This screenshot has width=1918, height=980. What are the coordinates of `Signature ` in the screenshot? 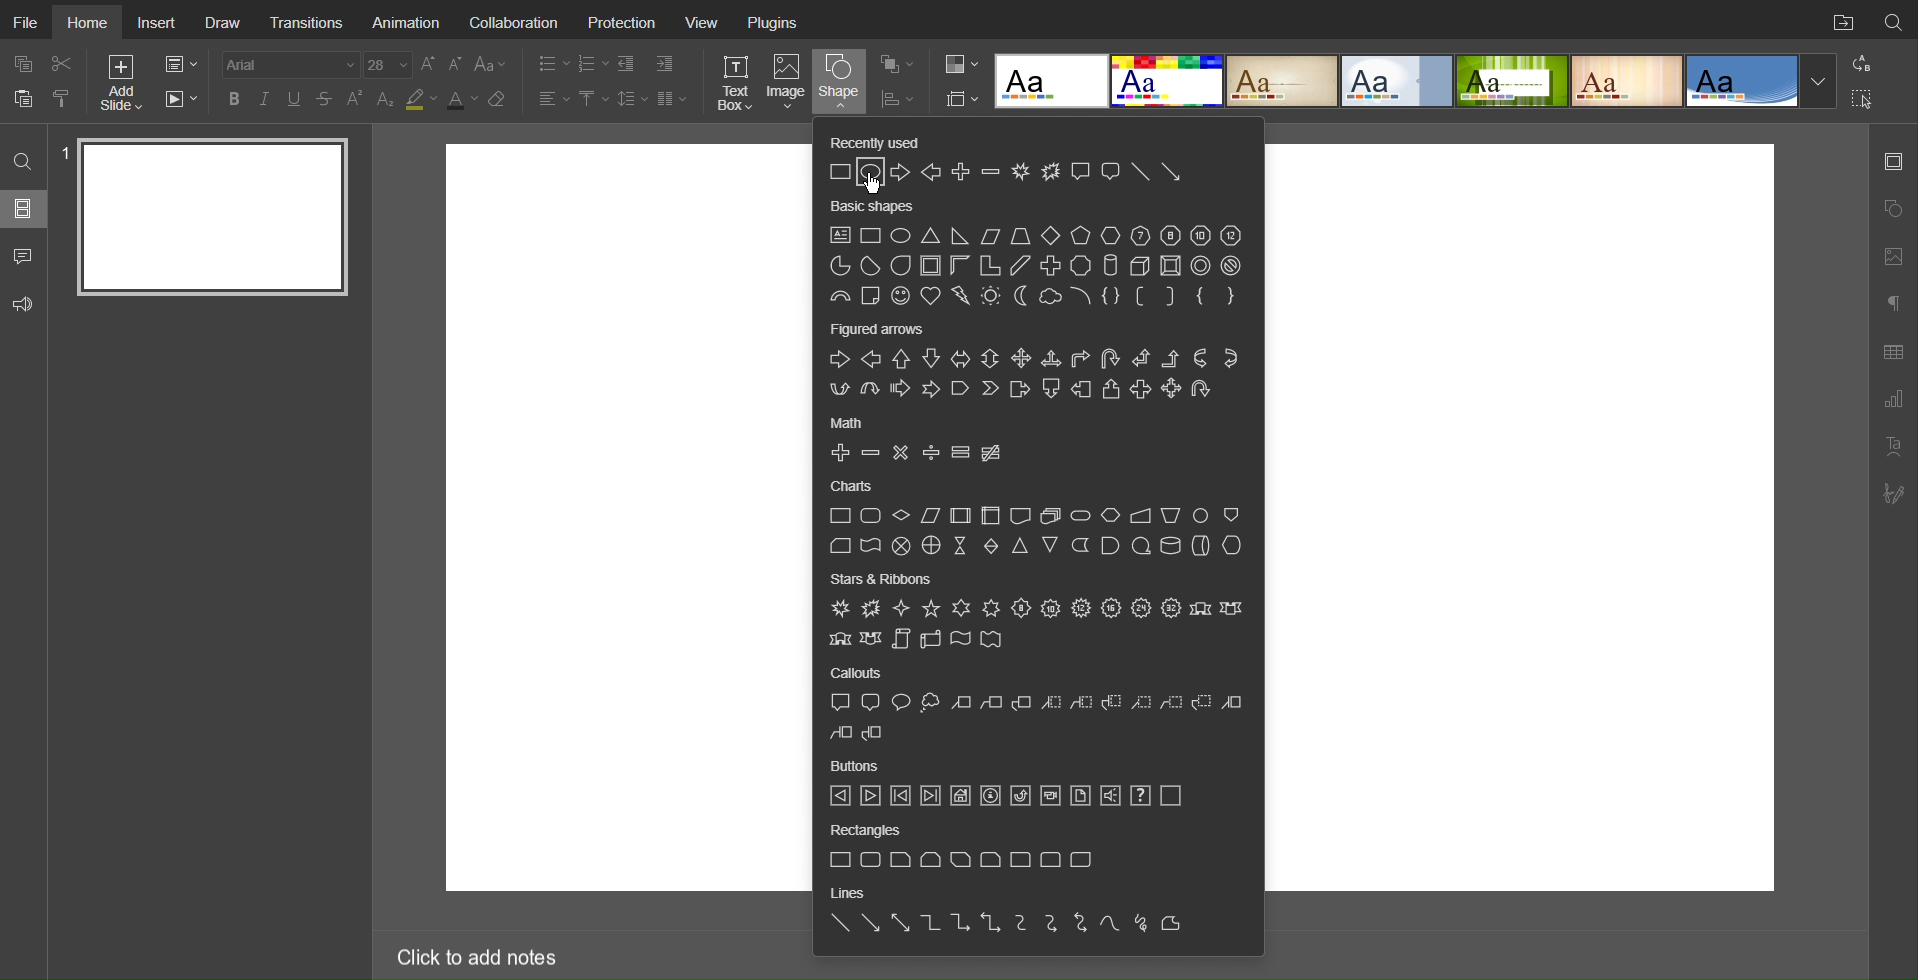 It's located at (1895, 494).